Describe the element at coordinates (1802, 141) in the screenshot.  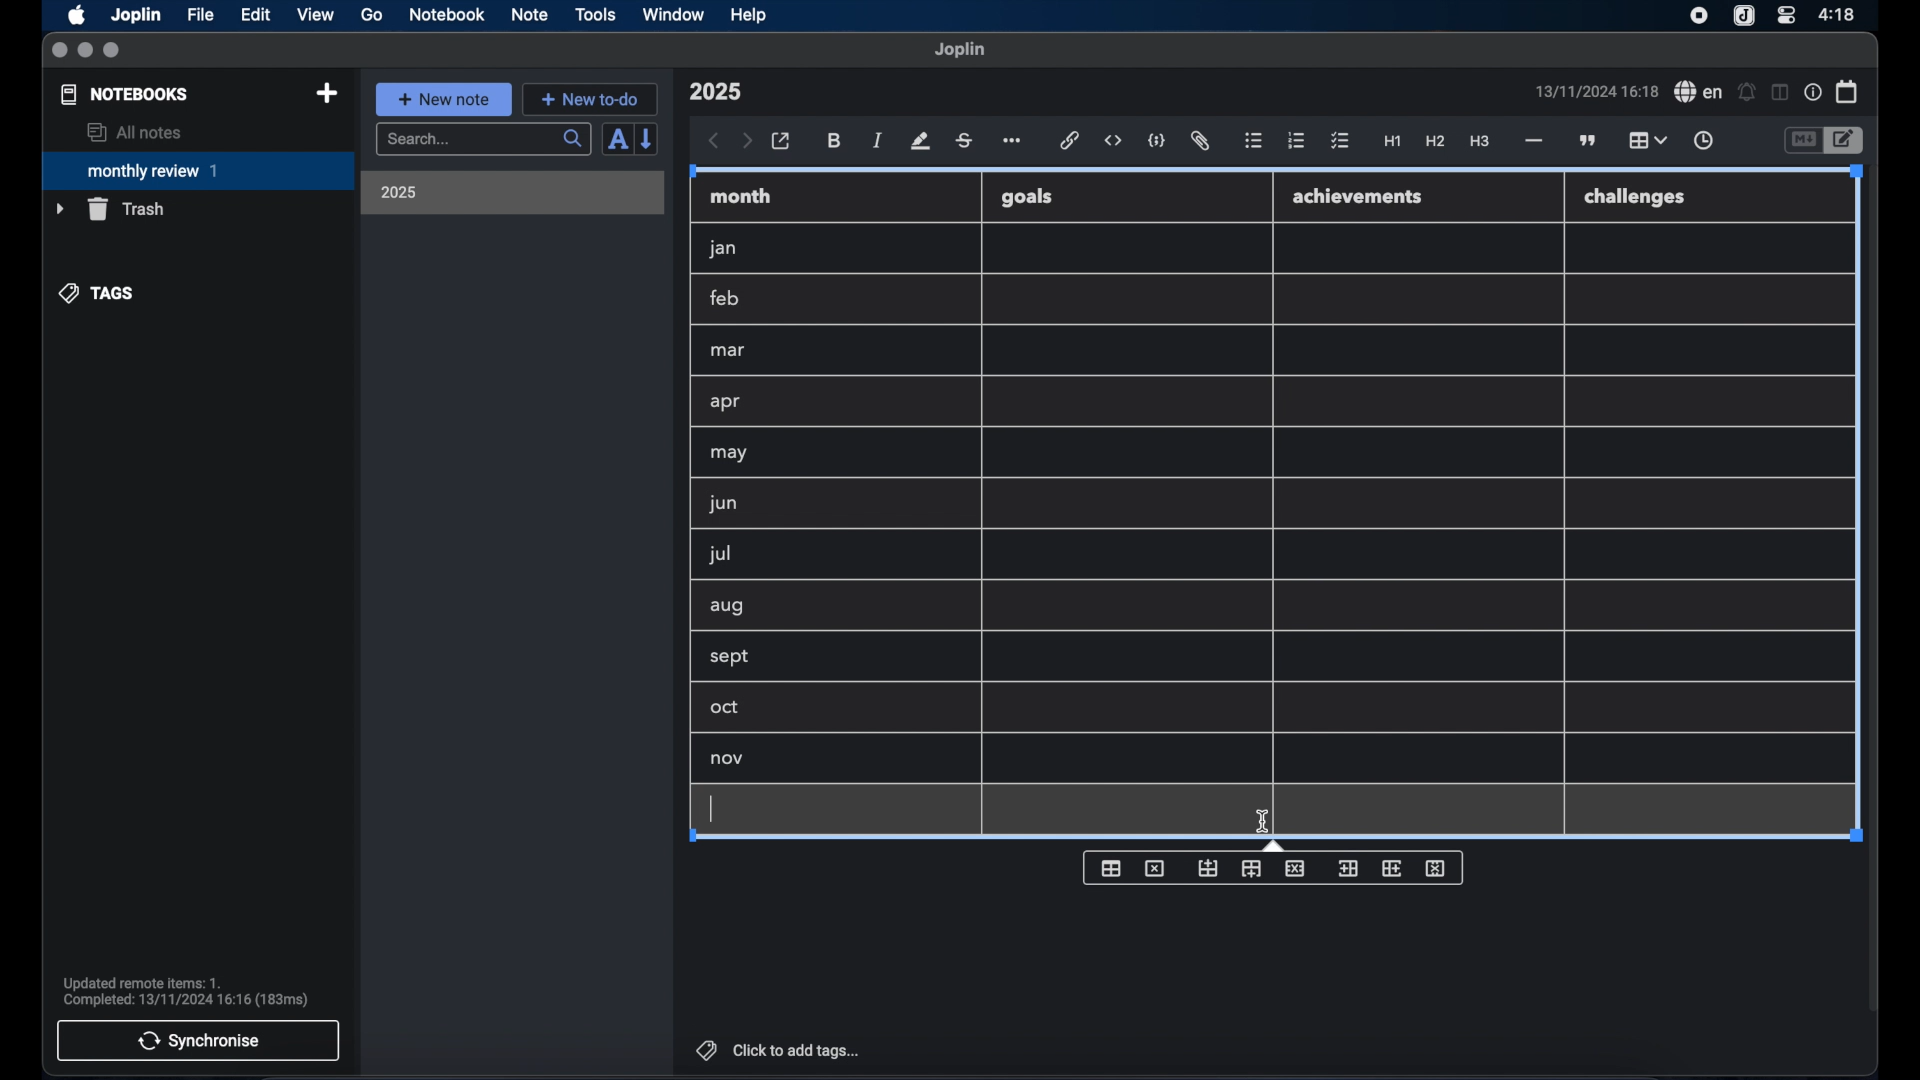
I see `toggle editor` at that location.